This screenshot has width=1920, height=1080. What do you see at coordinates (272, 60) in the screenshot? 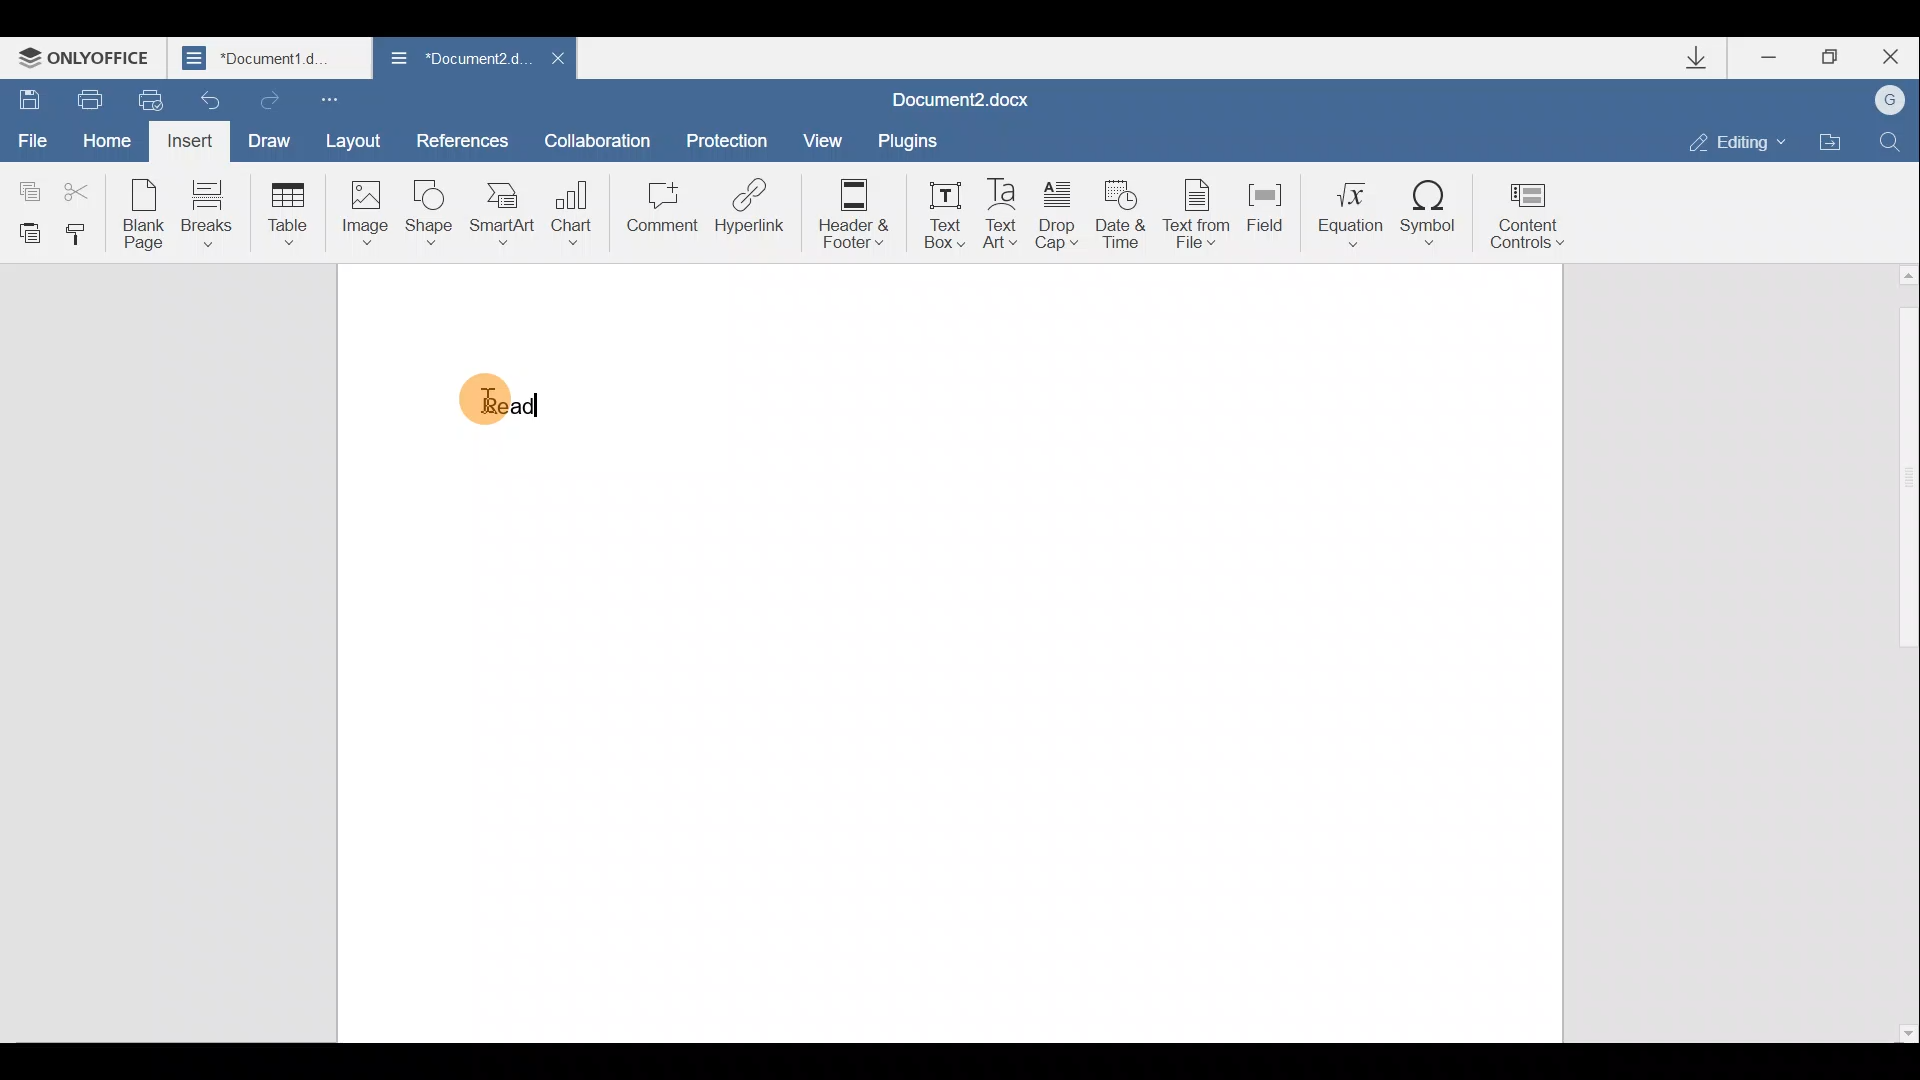
I see `*Document1.d...` at bounding box center [272, 60].